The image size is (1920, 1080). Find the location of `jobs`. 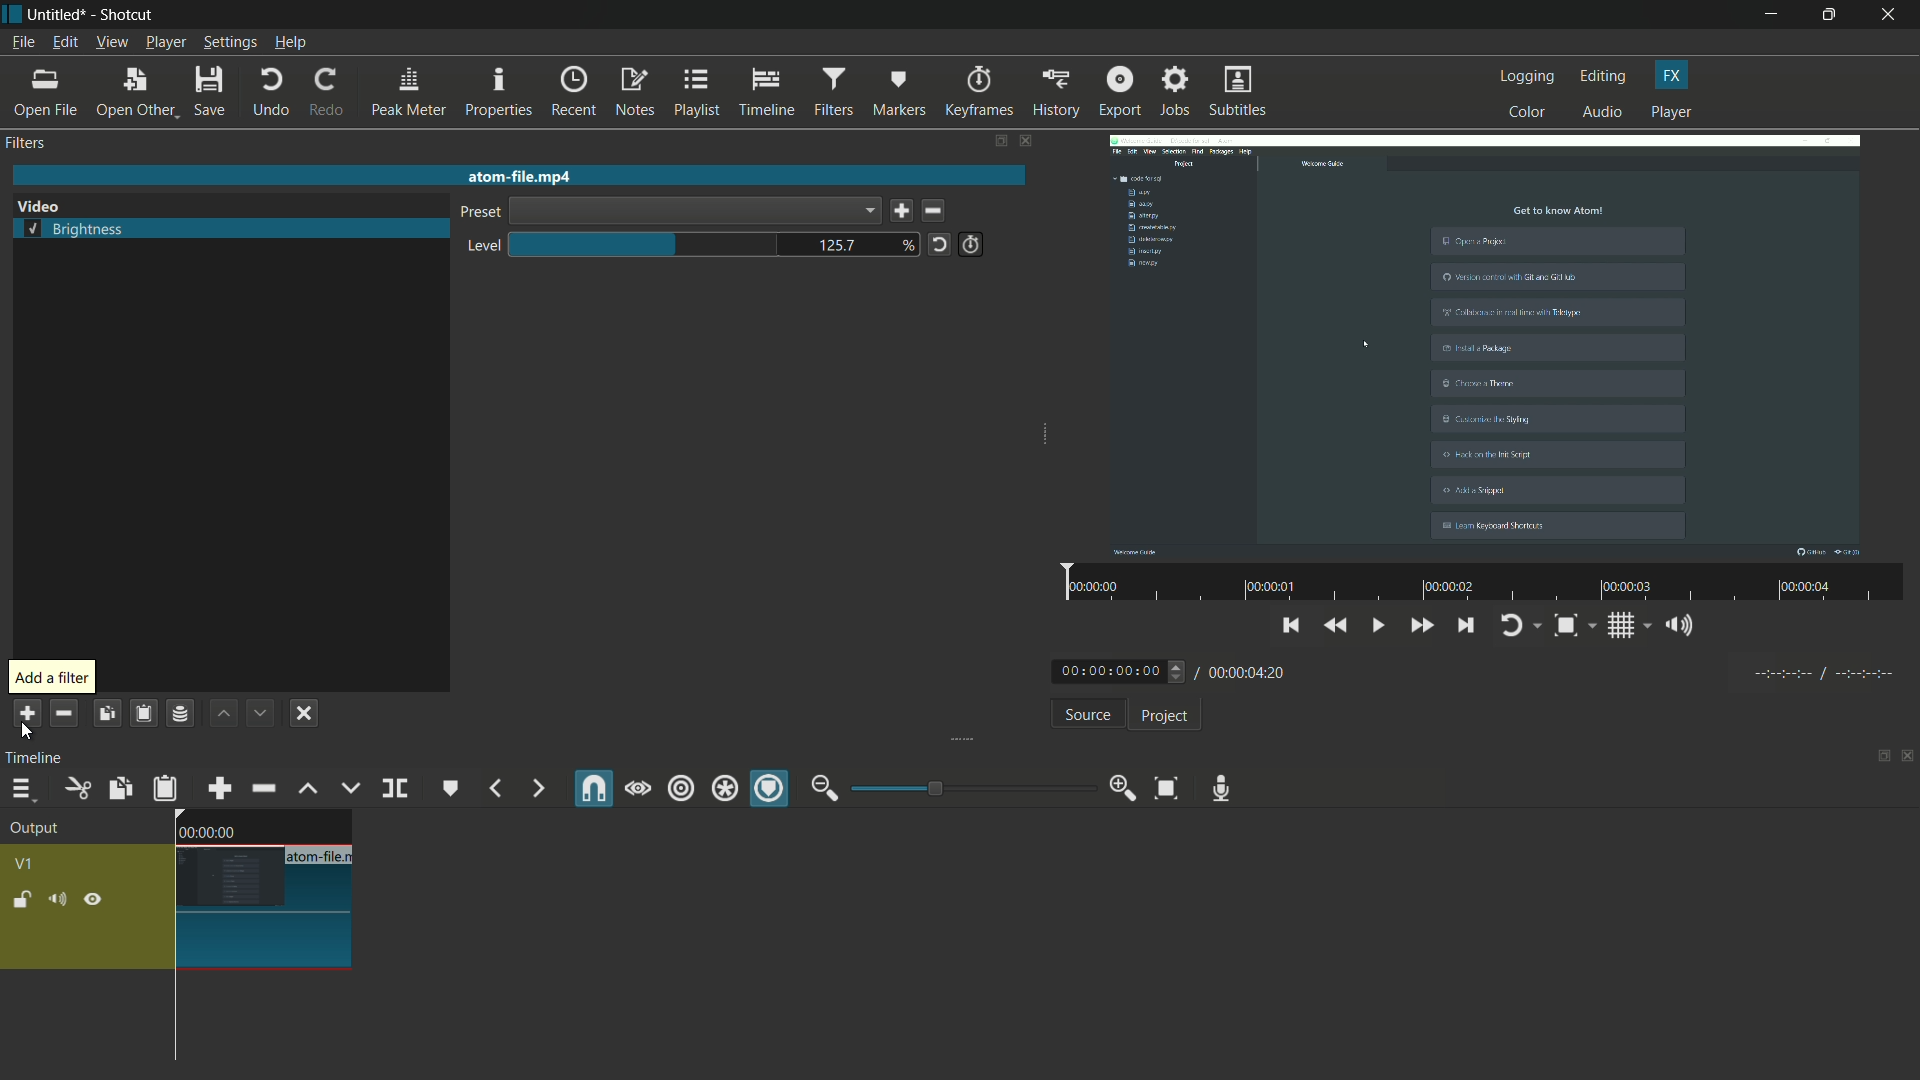

jobs is located at coordinates (1175, 92).